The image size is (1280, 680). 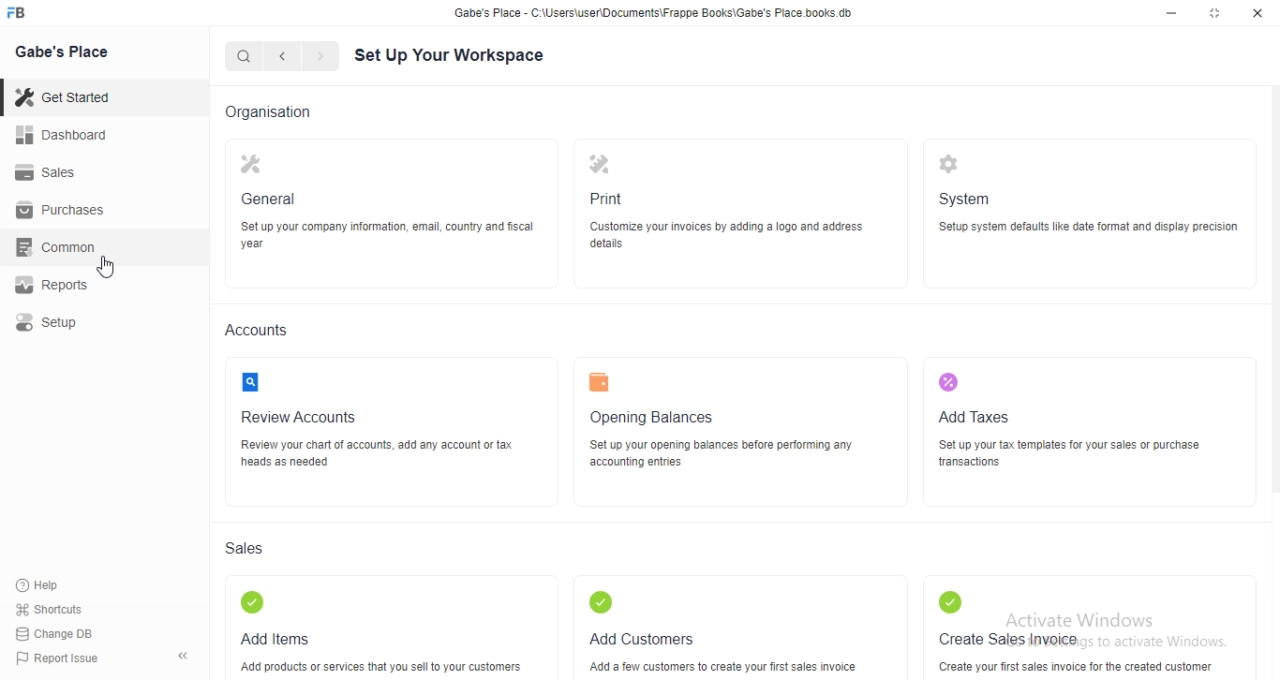 I want to click on tick mark  , so click(x=253, y=603).